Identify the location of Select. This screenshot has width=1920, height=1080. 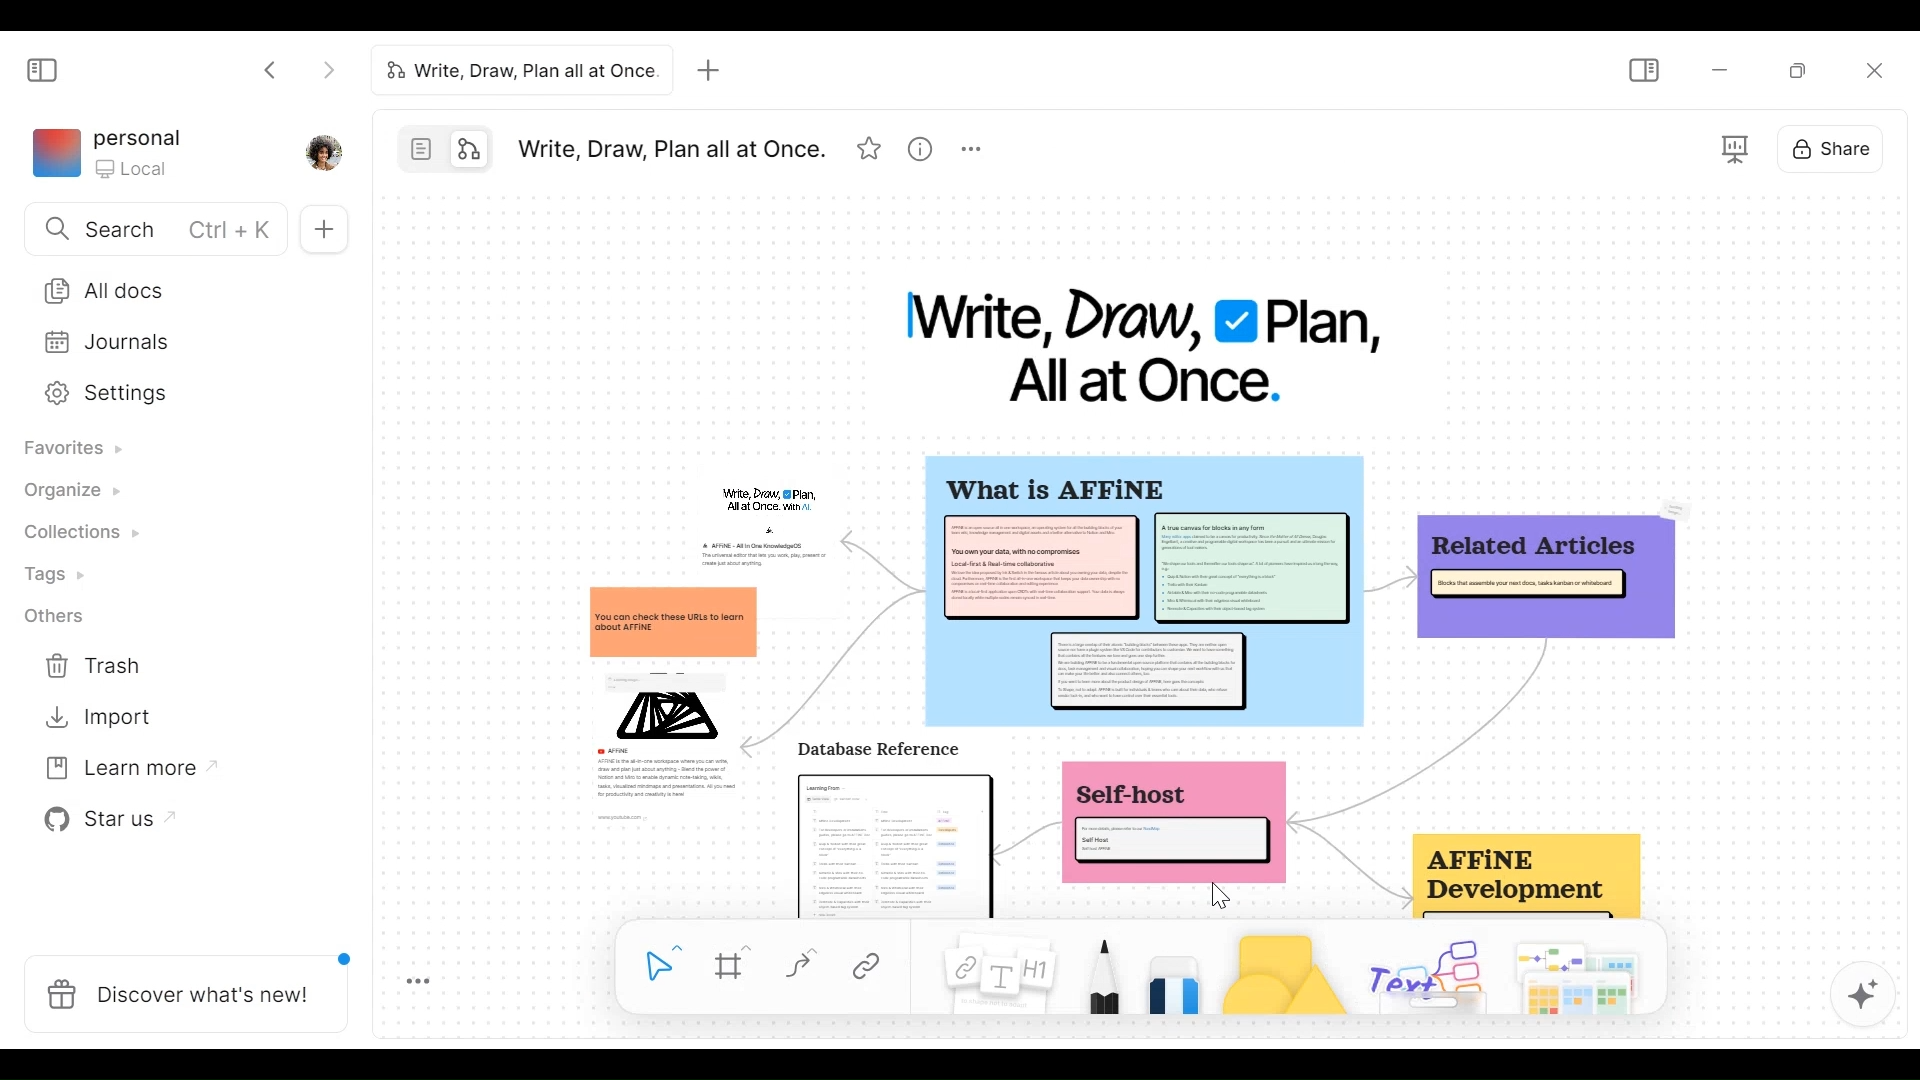
(655, 965).